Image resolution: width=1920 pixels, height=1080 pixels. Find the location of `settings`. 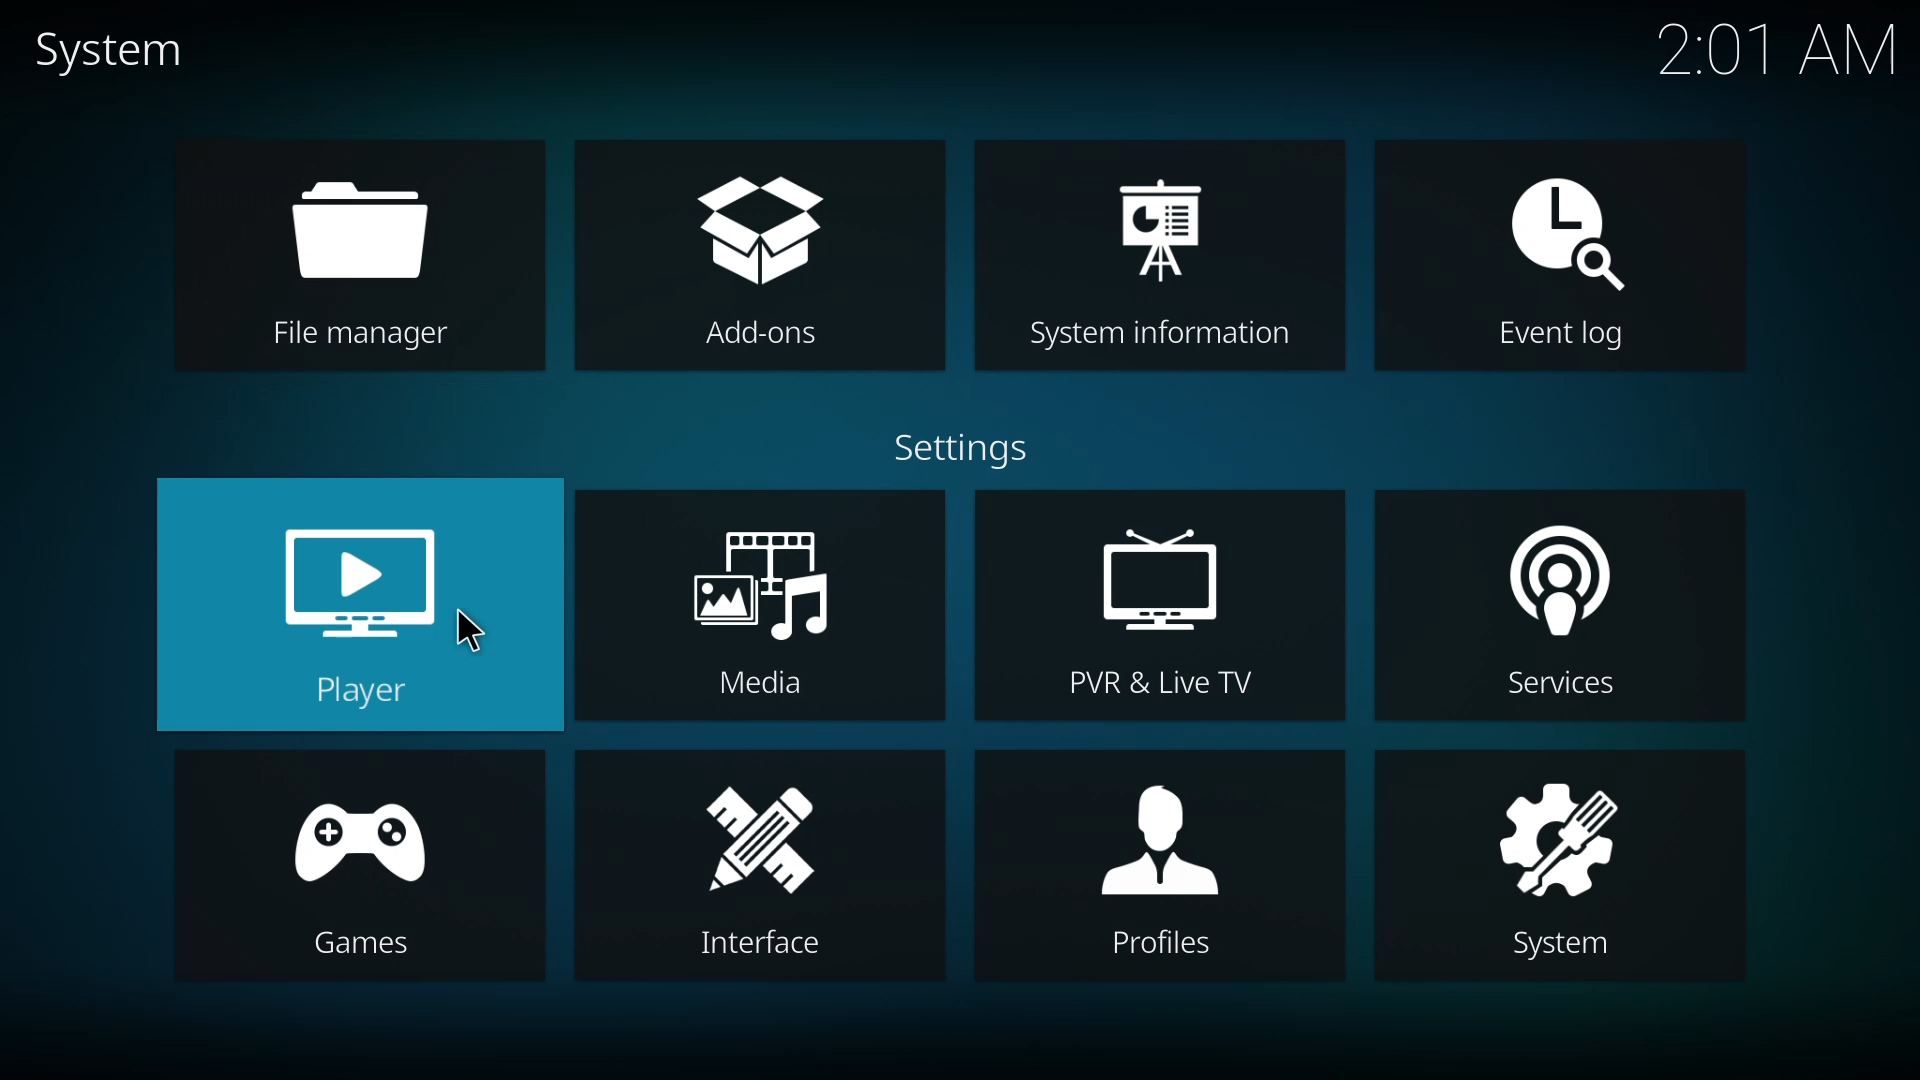

settings is located at coordinates (962, 450).